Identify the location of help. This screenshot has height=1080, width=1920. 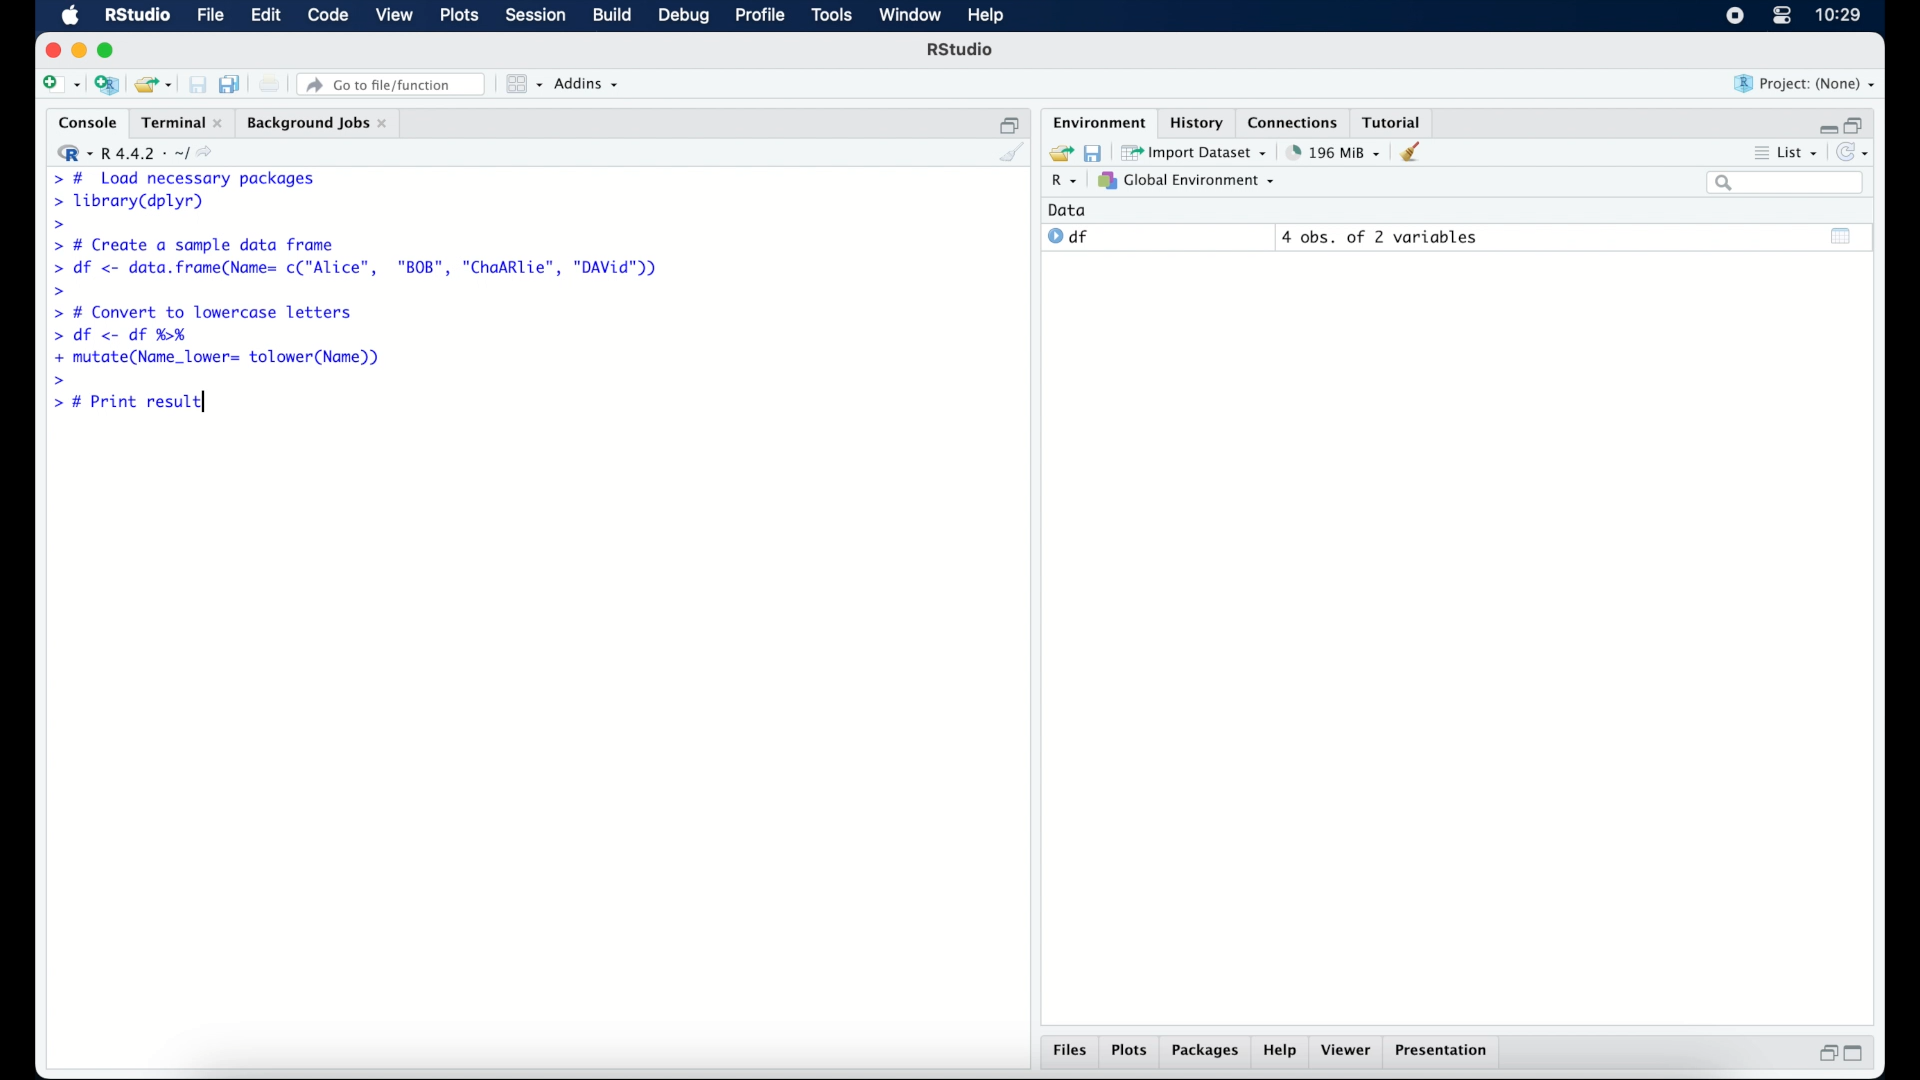
(1280, 1053).